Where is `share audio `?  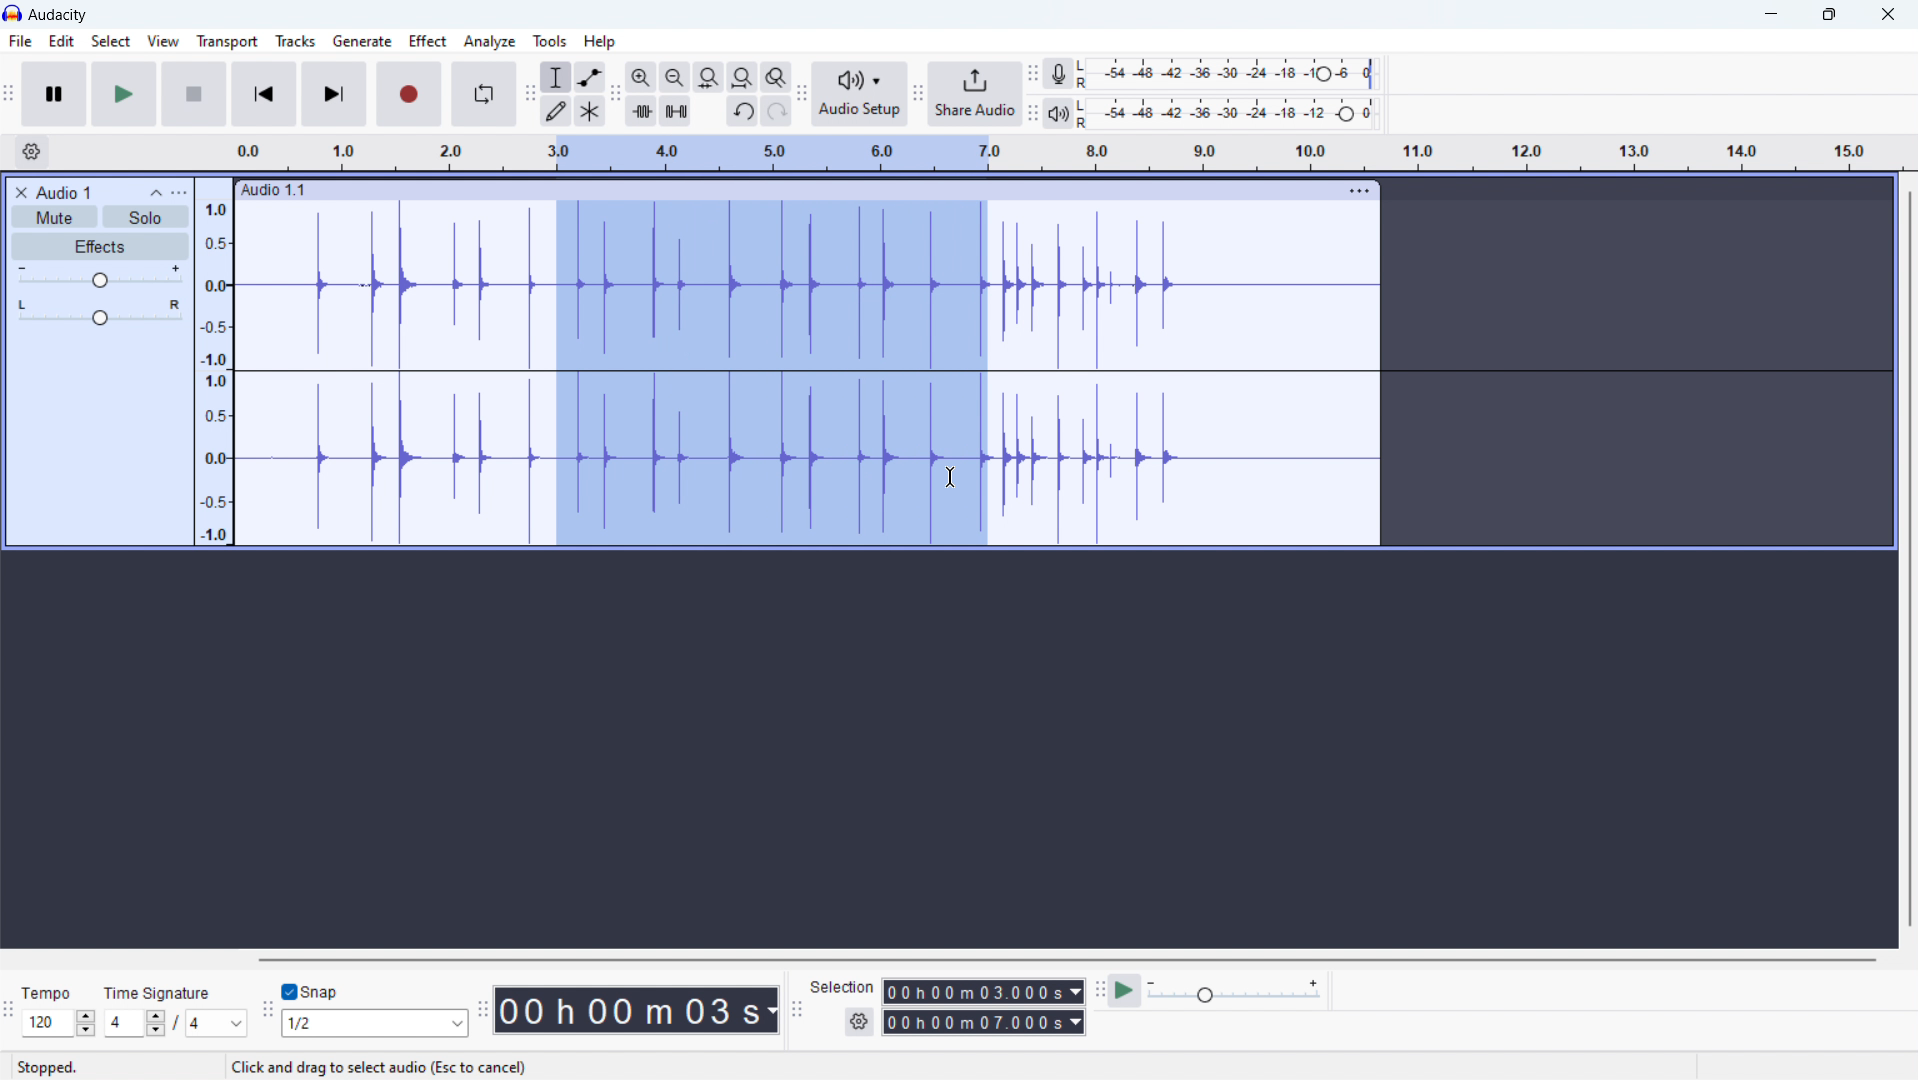 share audio  is located at coordinates (975, 94).